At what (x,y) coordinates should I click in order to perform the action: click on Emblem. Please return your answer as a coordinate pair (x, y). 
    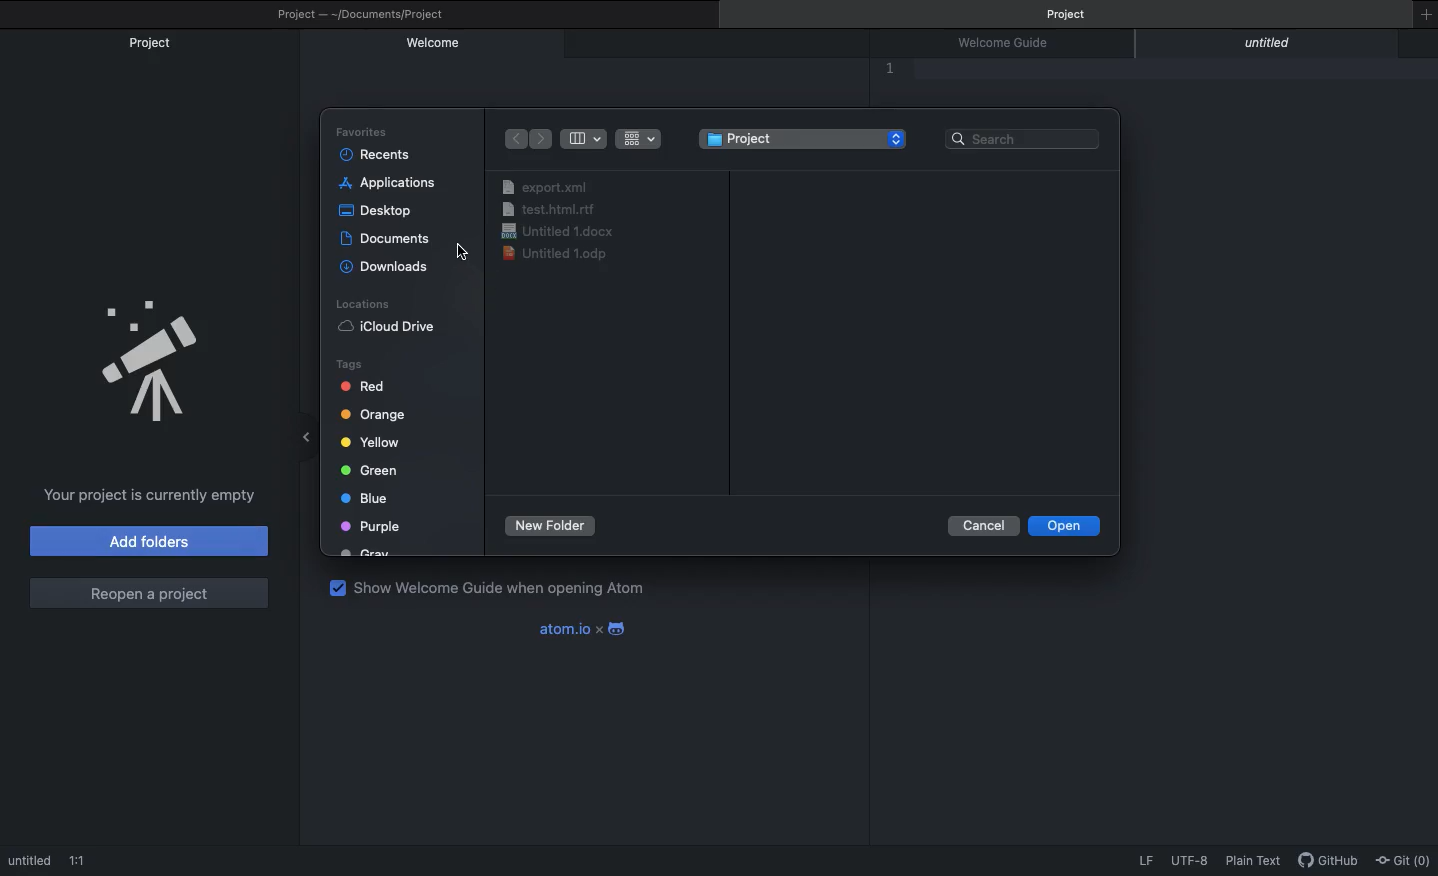
    Looking at the image, I should click on (162, 352).